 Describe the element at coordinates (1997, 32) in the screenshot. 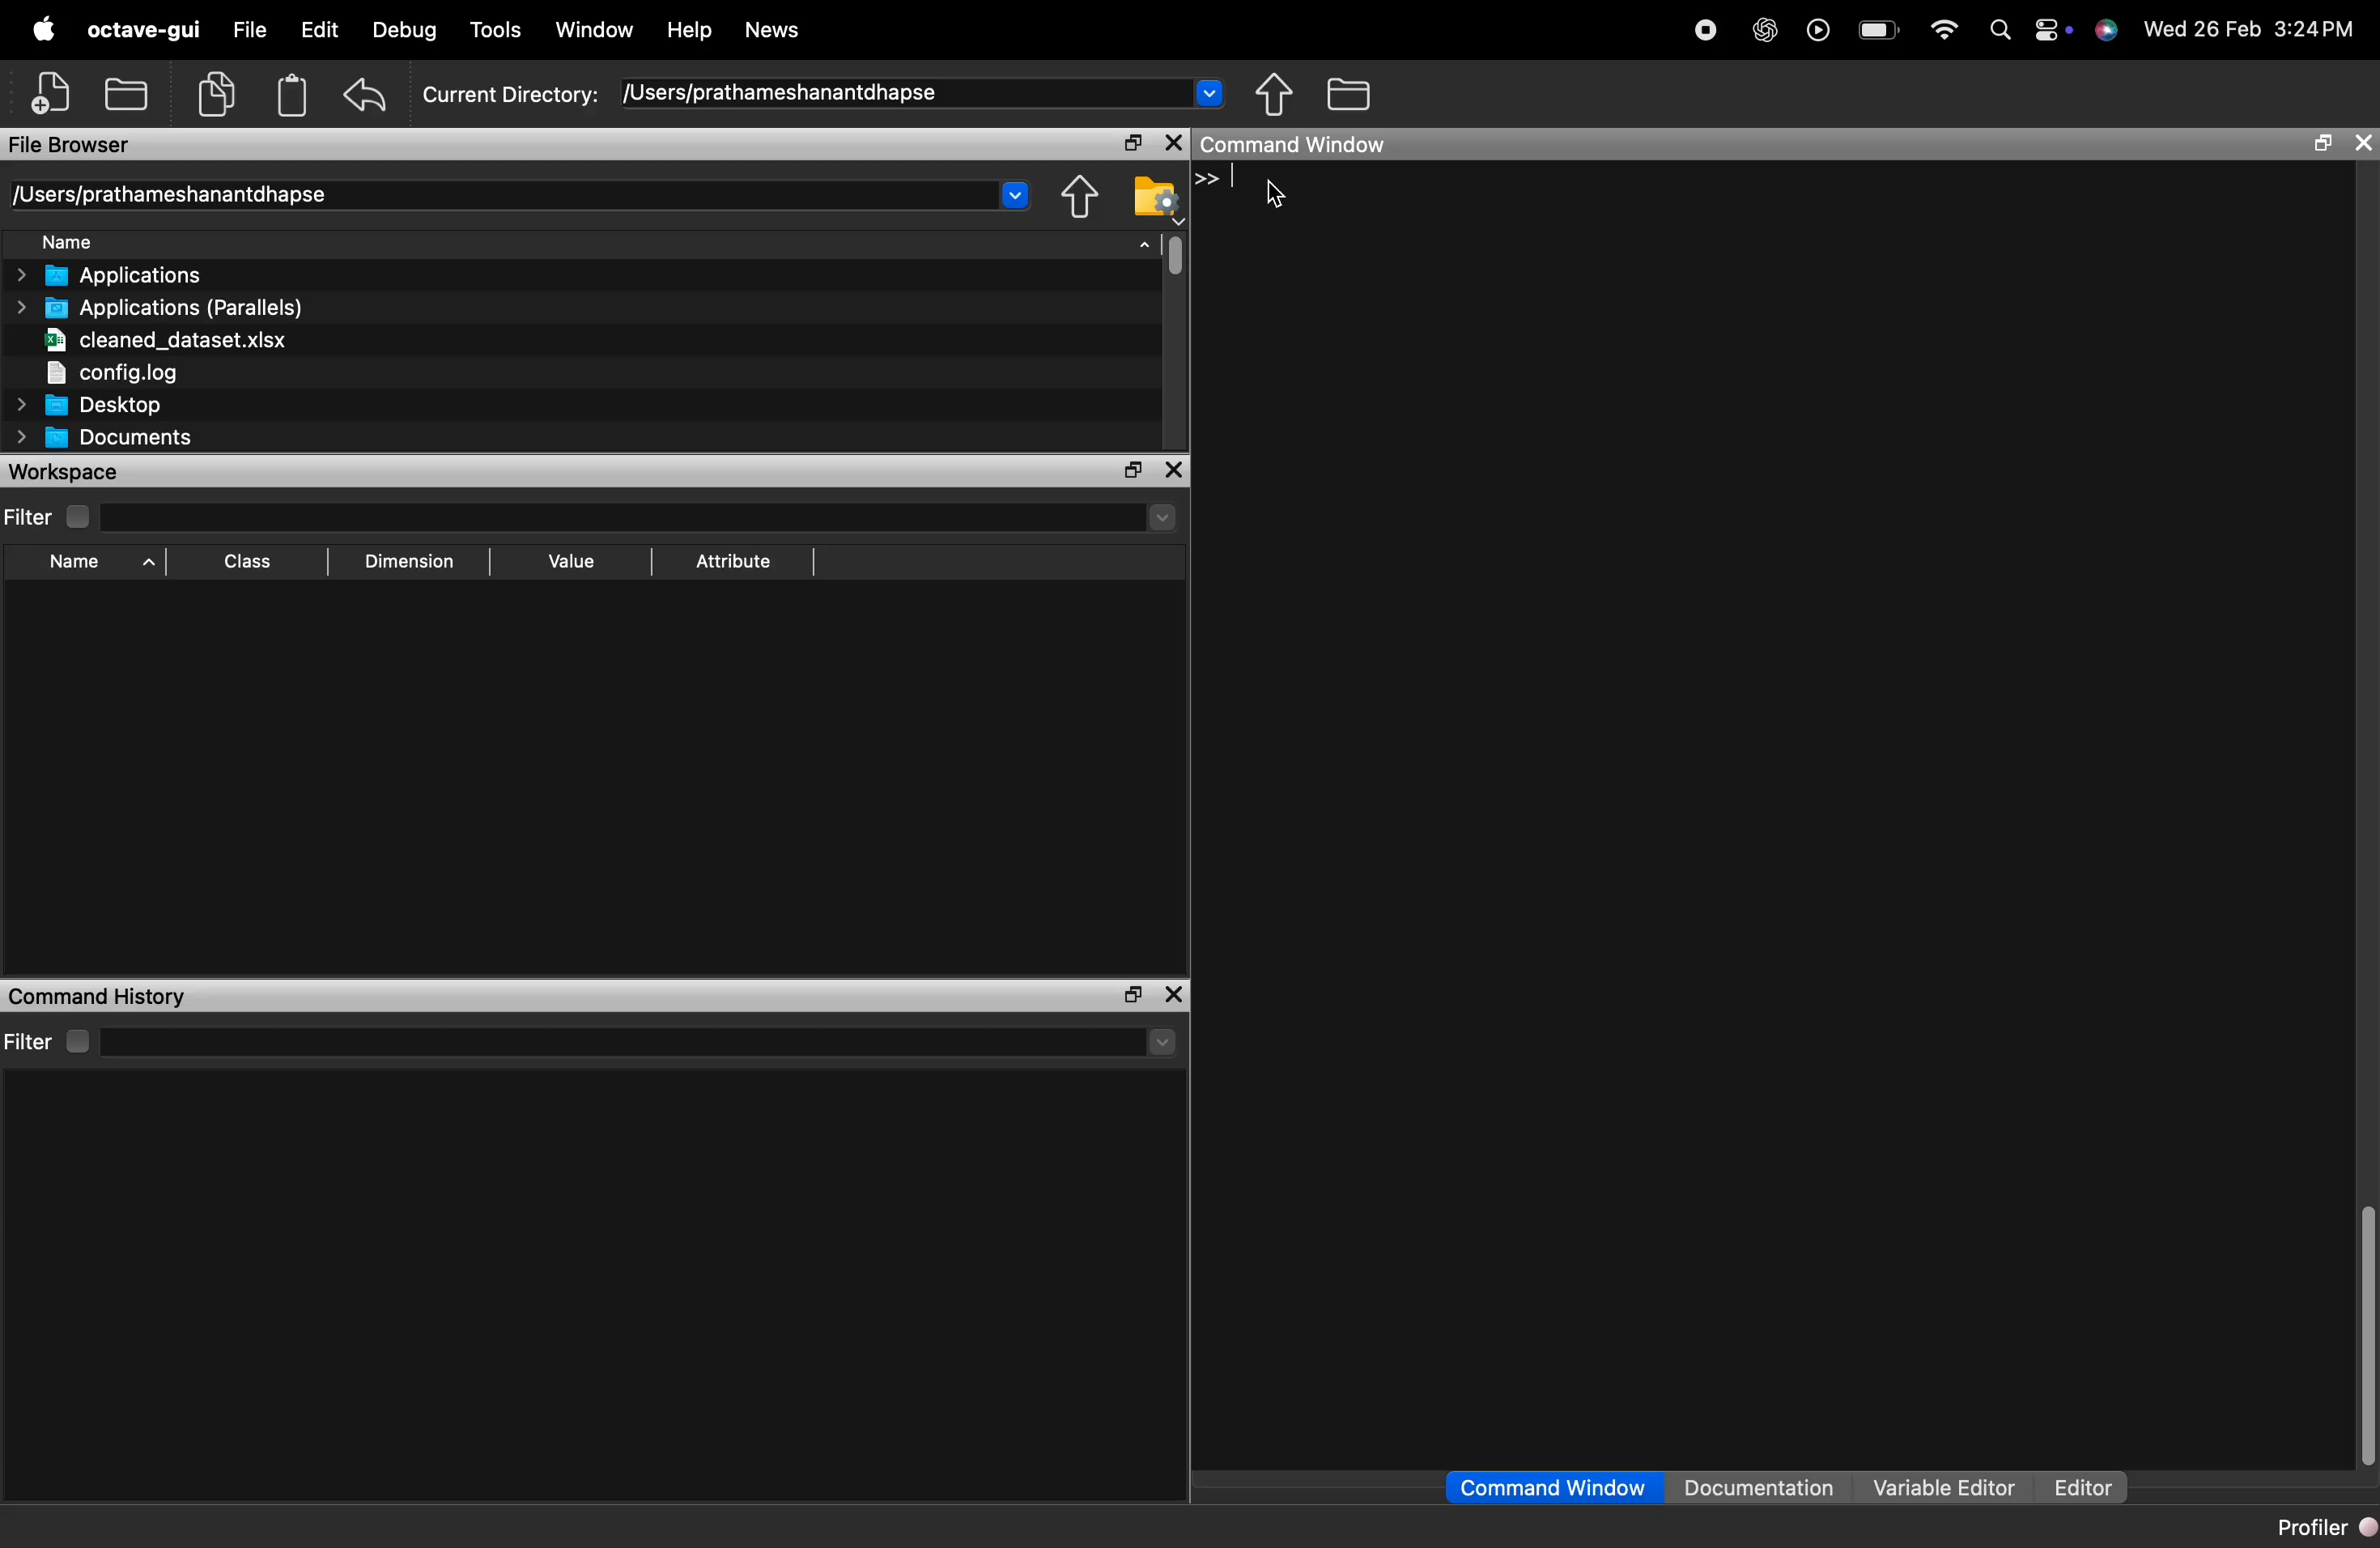

I see `search` at that location.